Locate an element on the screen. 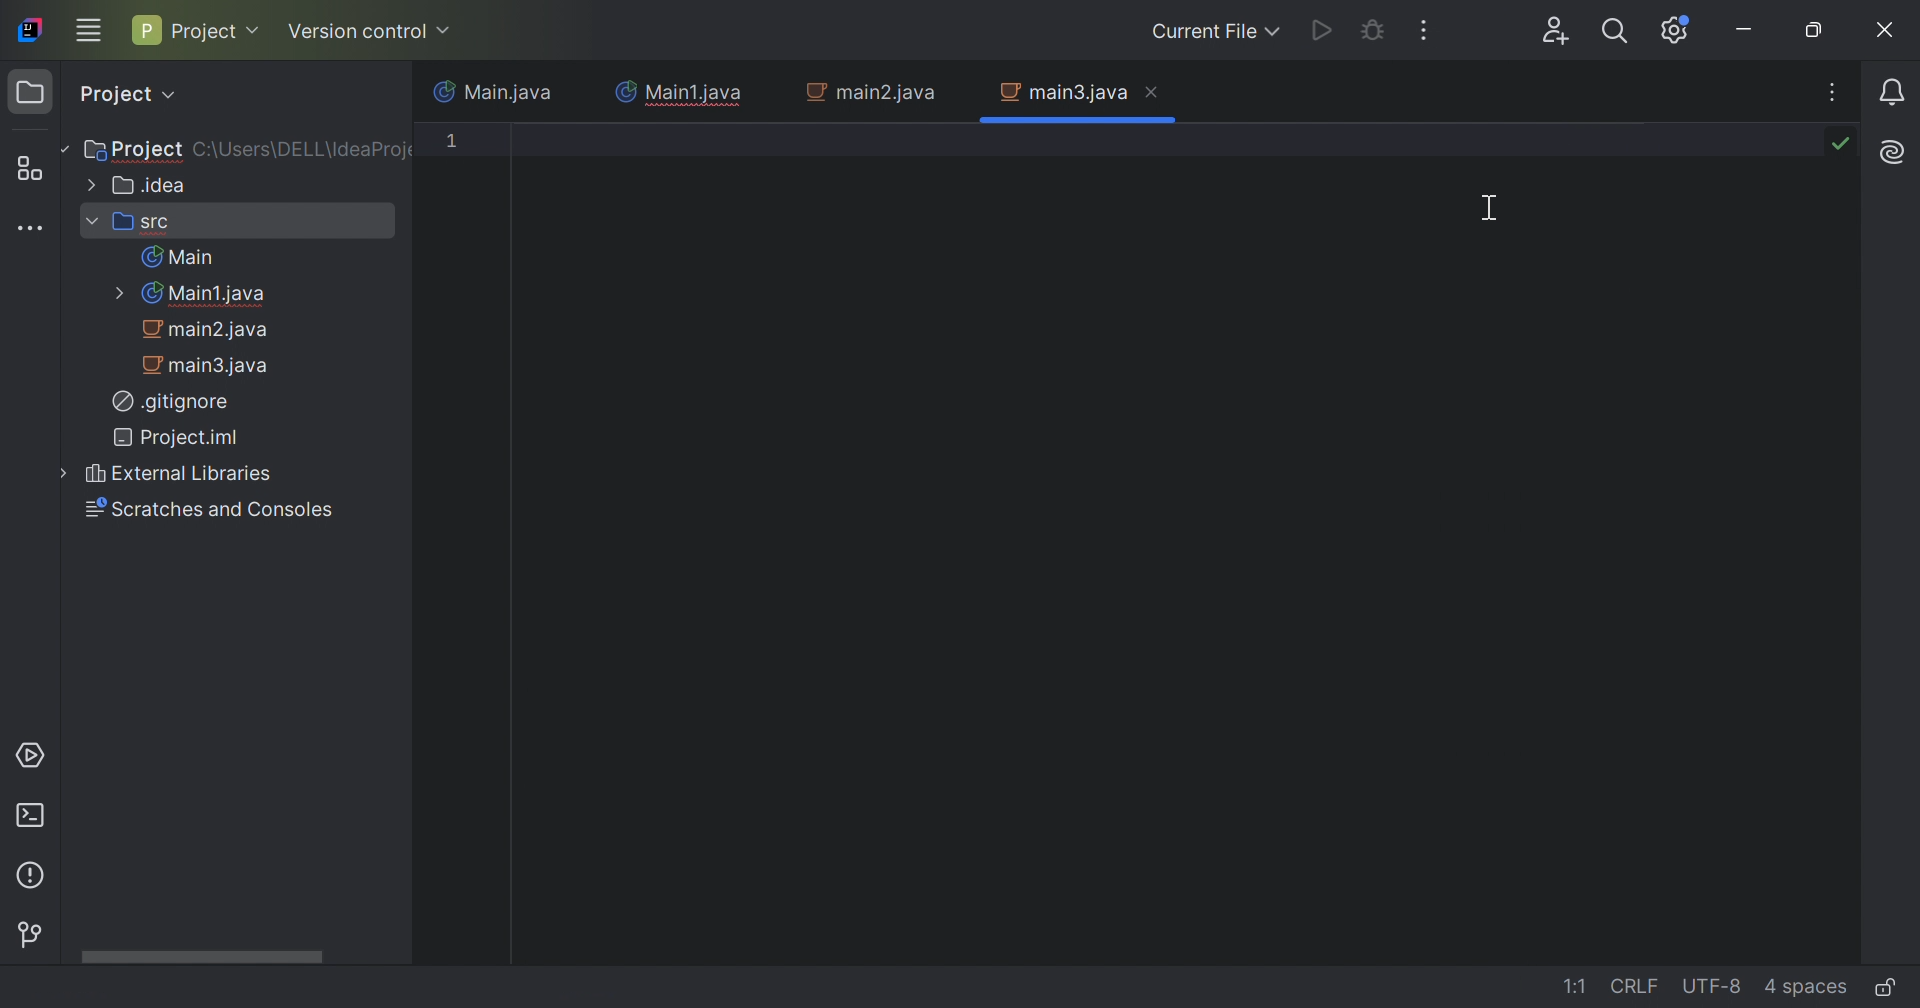  Main1.java is located at coordinates (189, 294).